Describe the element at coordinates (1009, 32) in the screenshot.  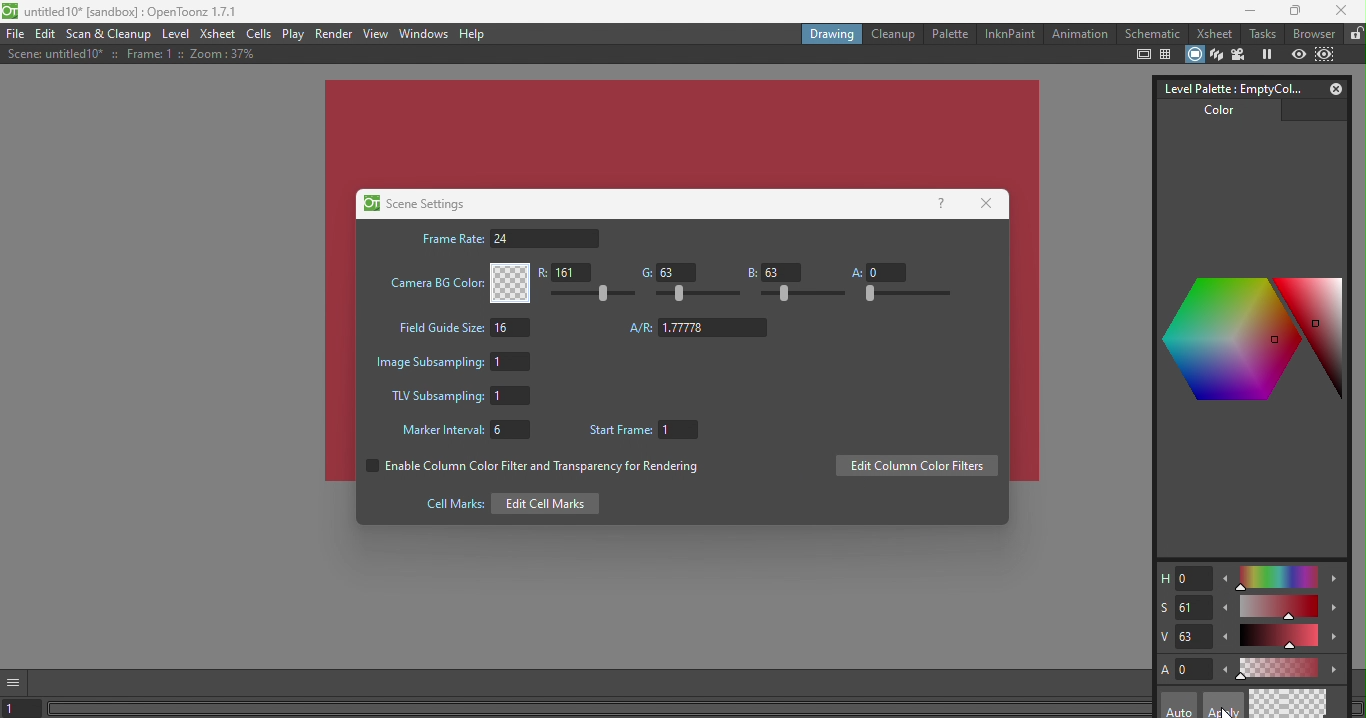
I see `InknPaint` at that location.